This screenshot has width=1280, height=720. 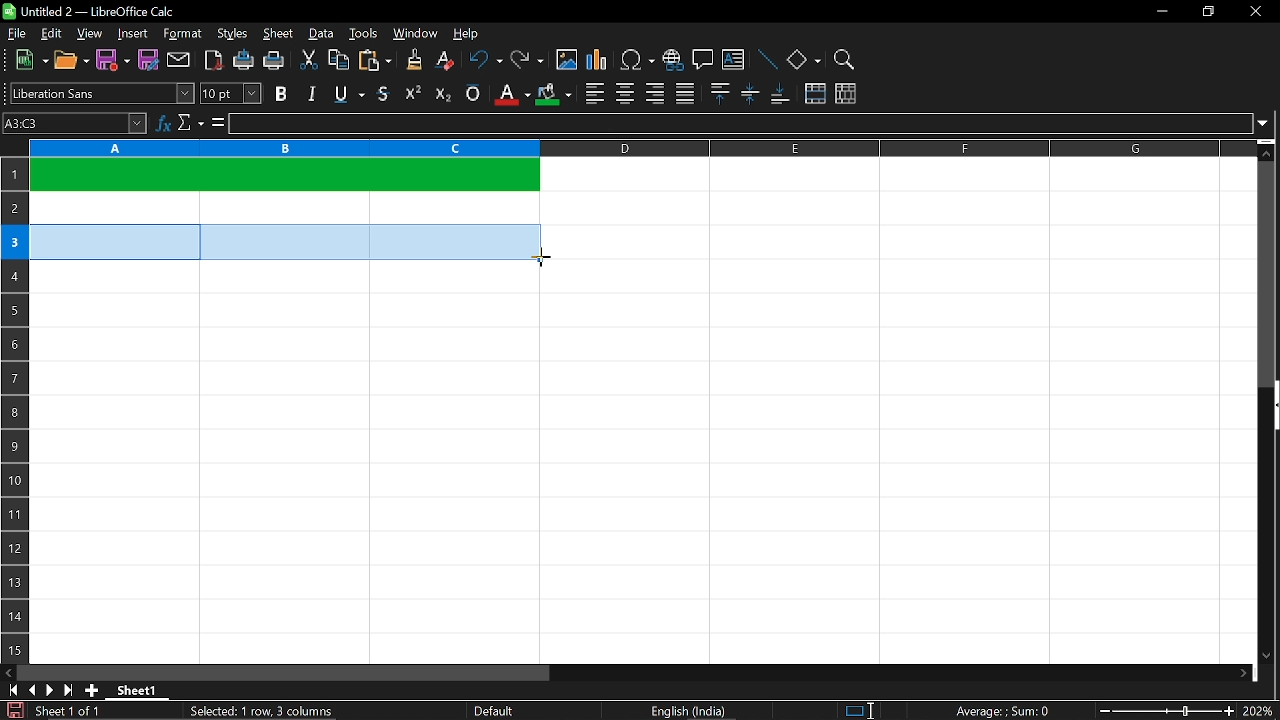 What do you see at coordinates (1266, 123) in the screenshot?
I see `expand formula bar` at bounding box center [1266, 123].